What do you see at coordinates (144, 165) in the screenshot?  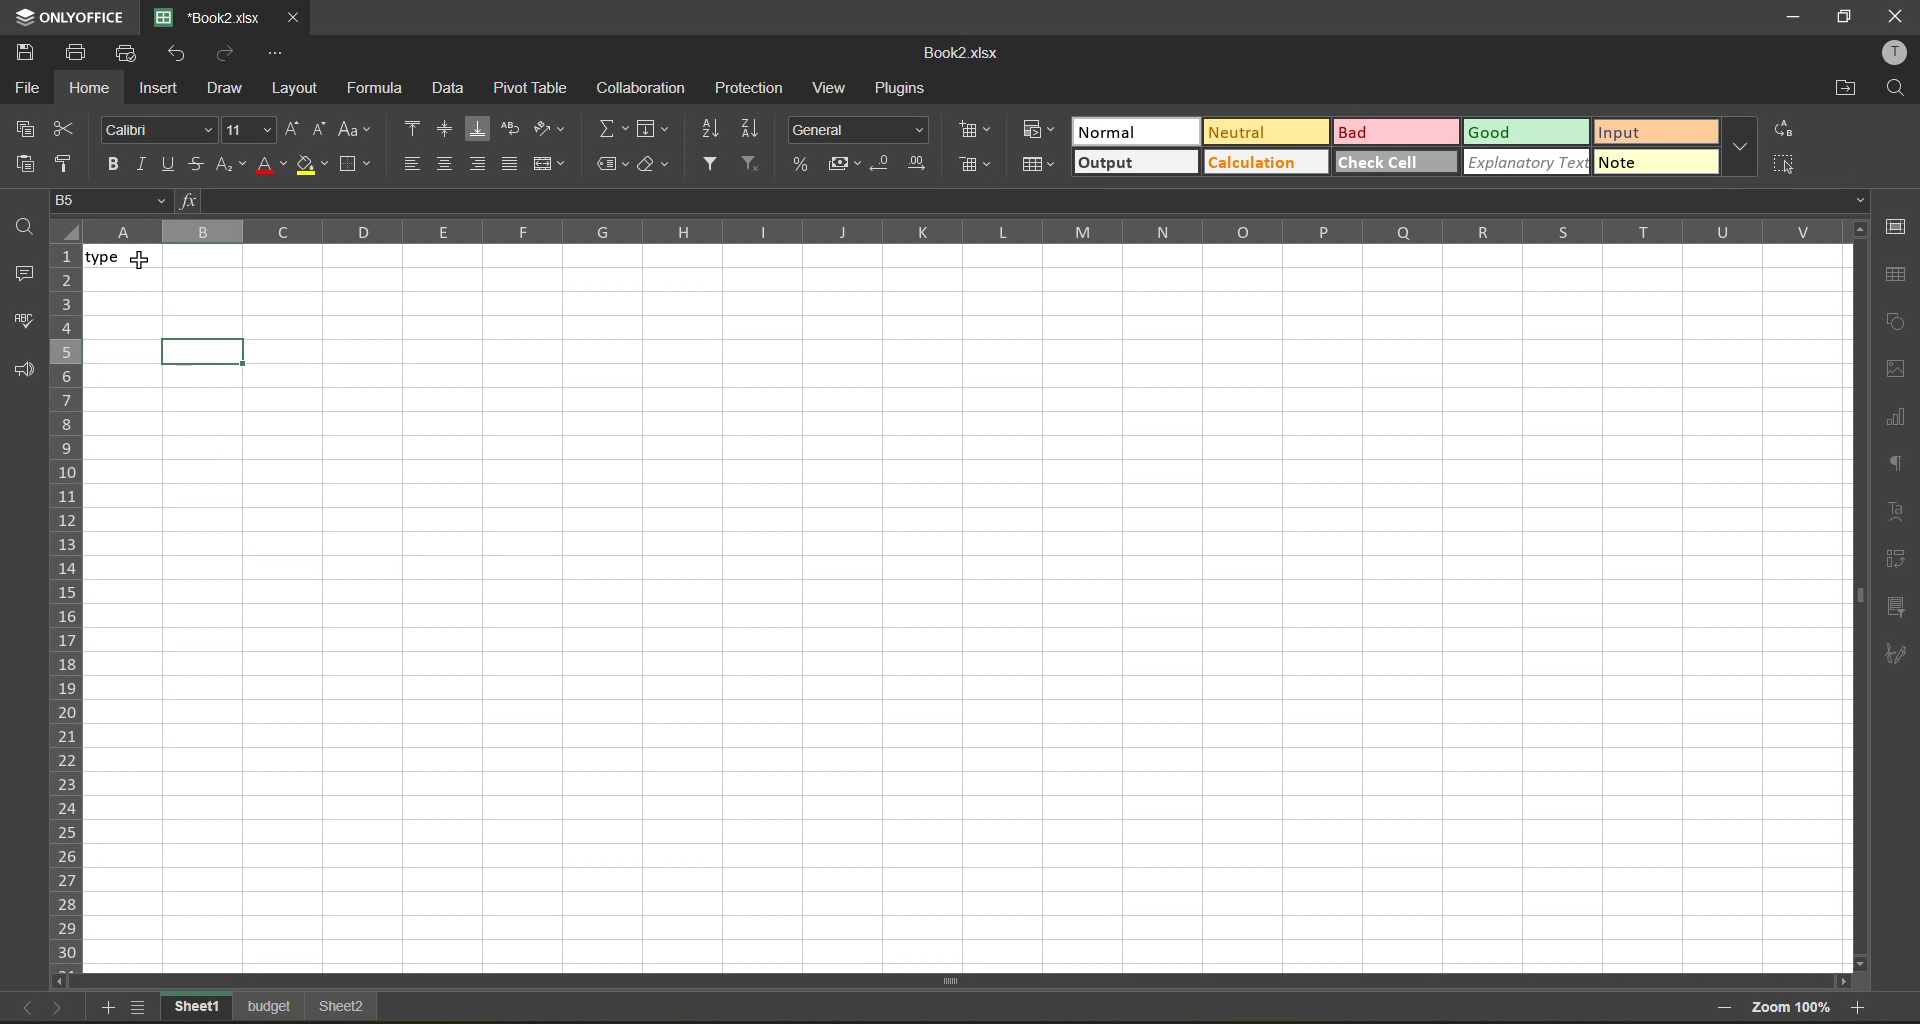 I see `italic` at bounding box center [144, 165].